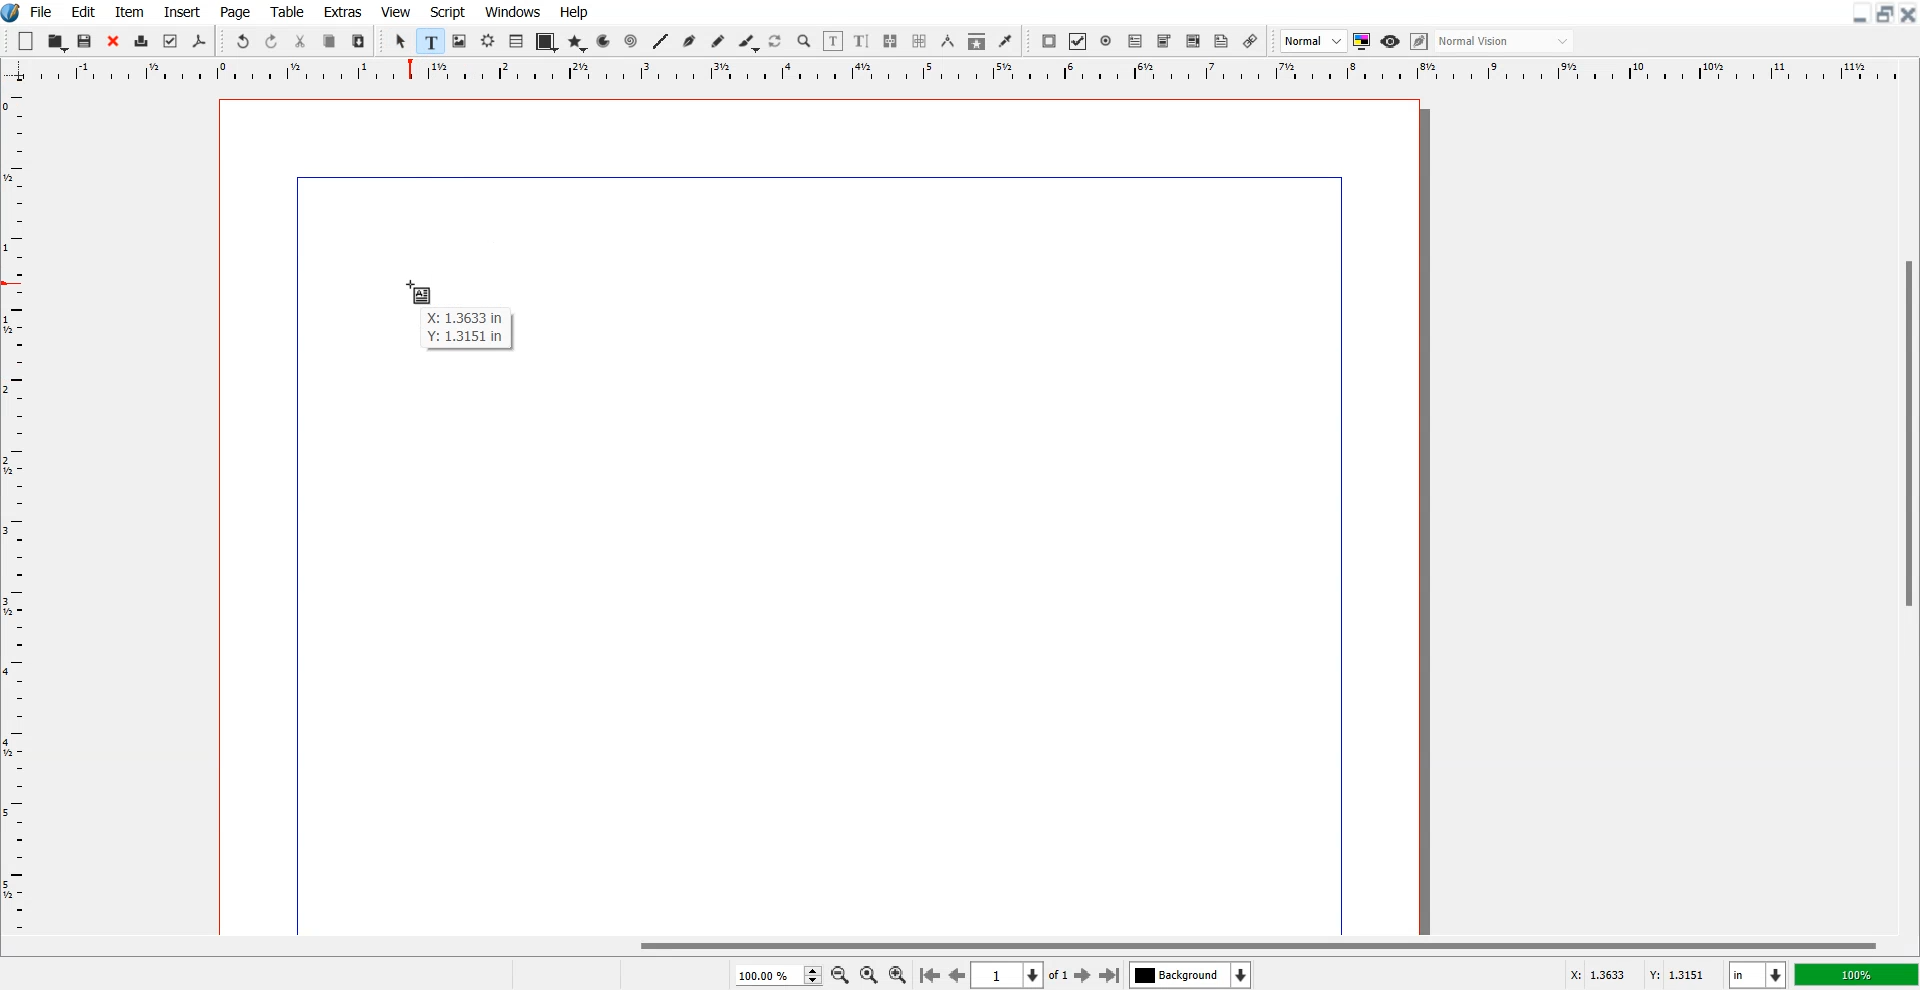 This screenshot has height=990, width=1920. I want to click on Select the current layer, so click(1193, 975).